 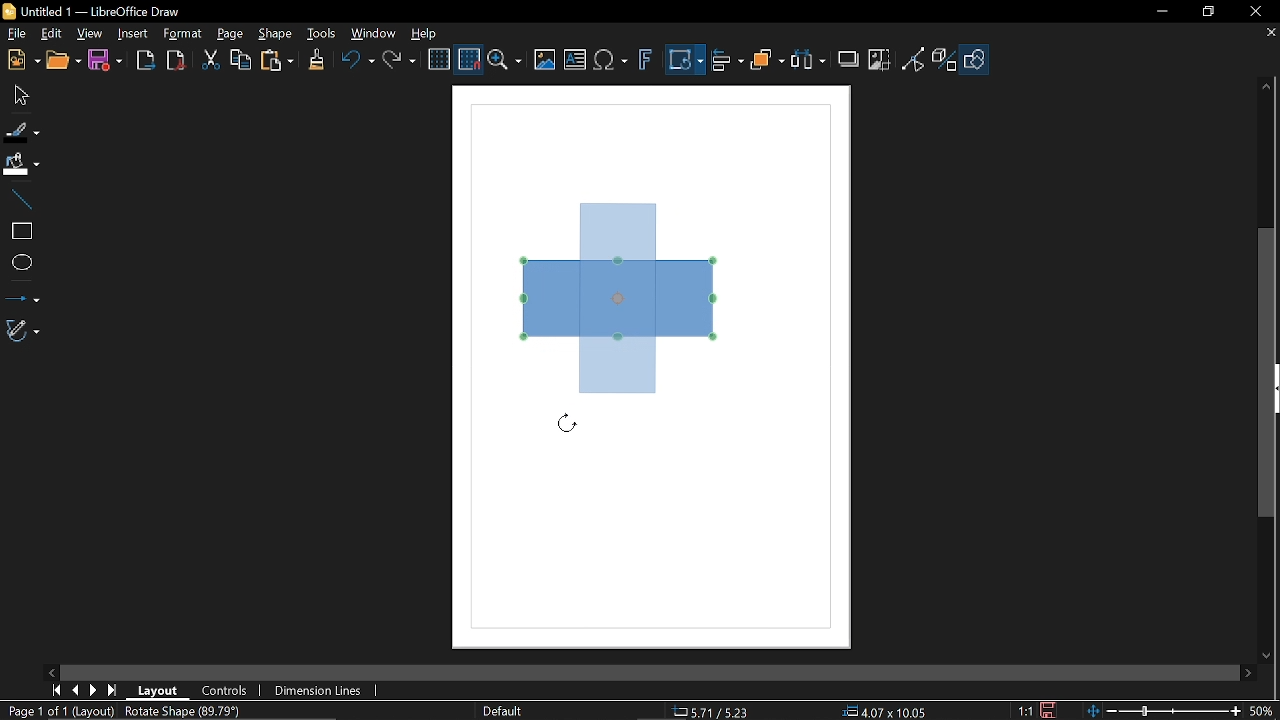 What do you see at coordinates (175, 61) in the screenshot?
I see `Export as pdf` at bounding box center [175, 61].